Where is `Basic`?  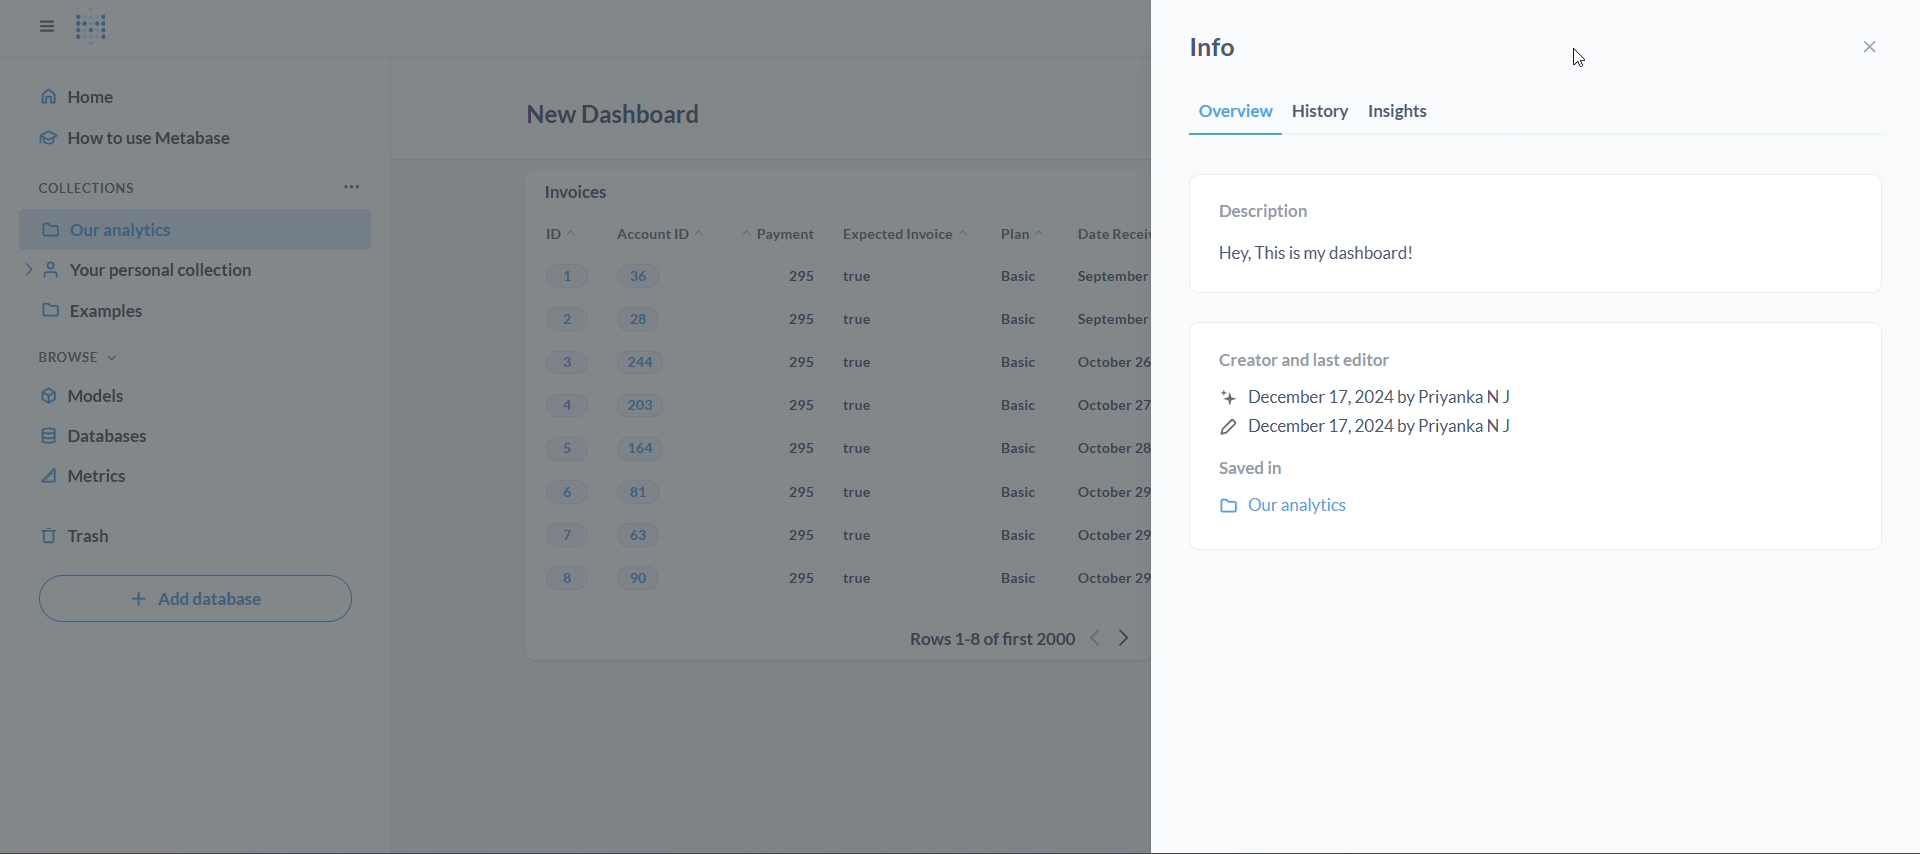 Basic is located at coordinates (1013, 368).